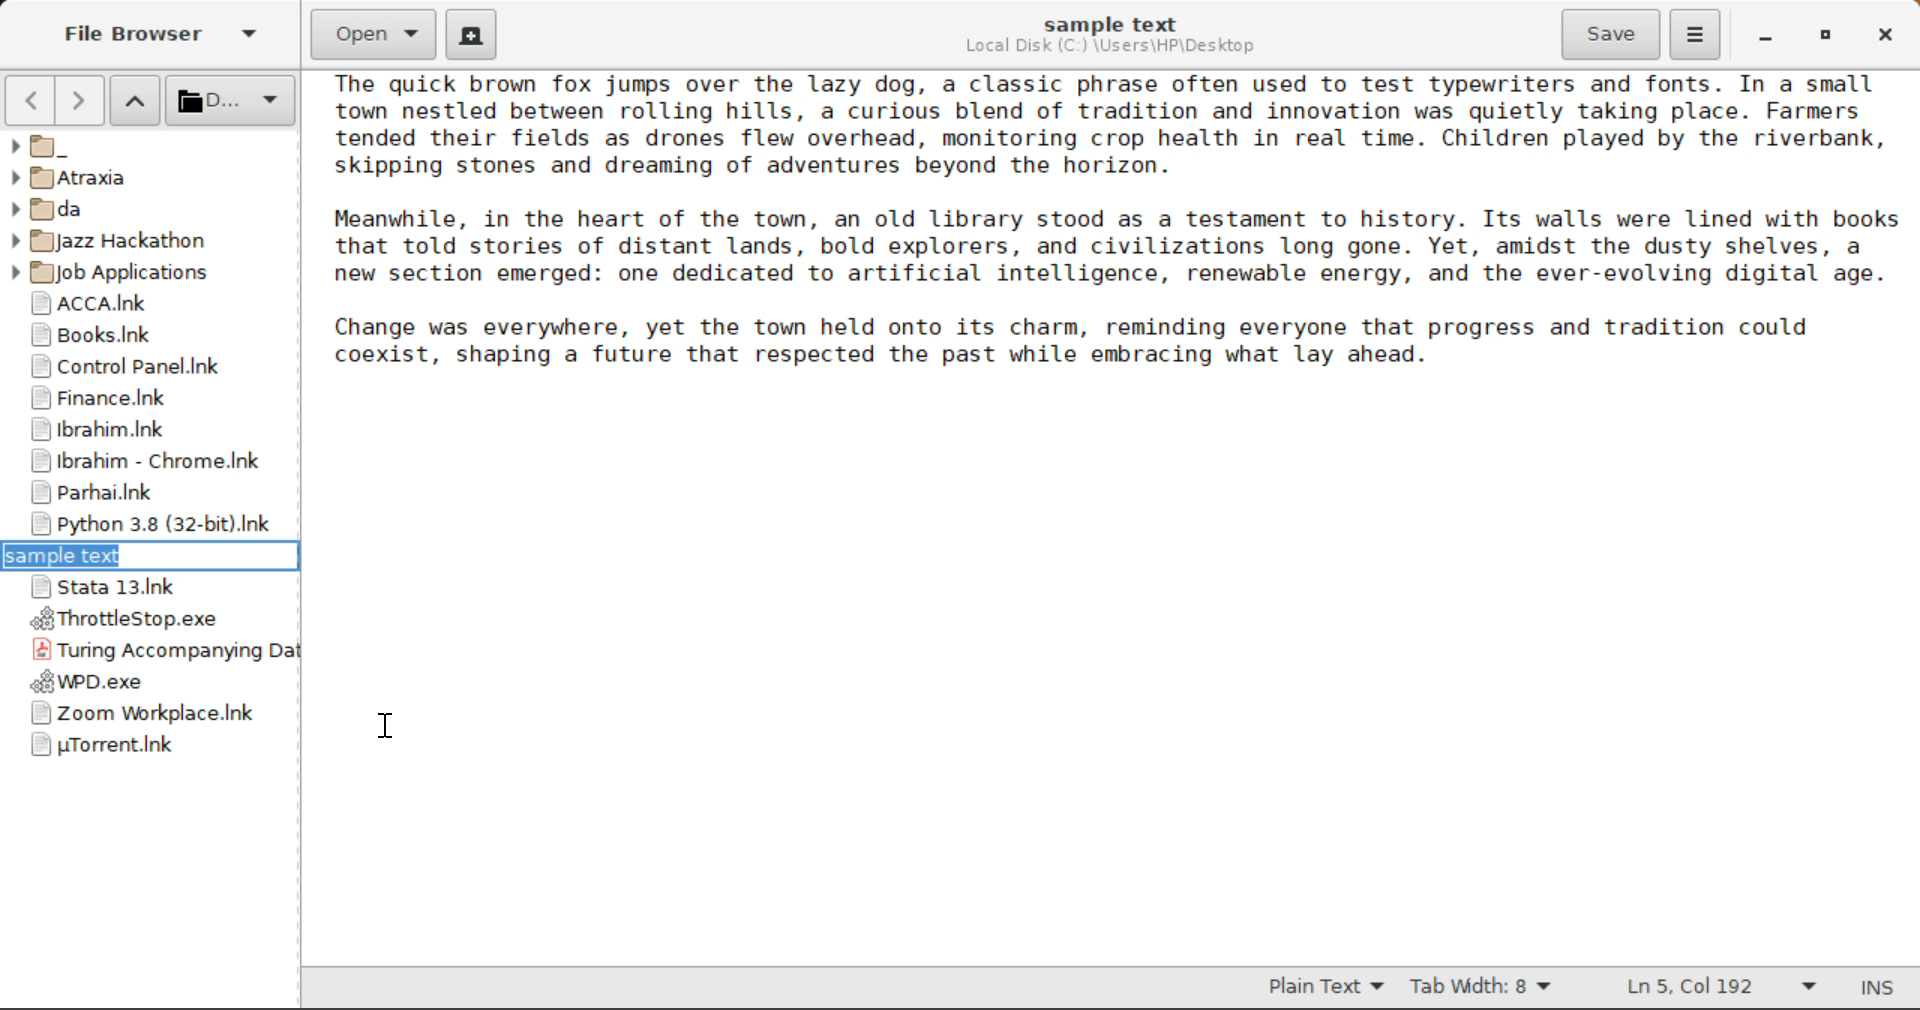 This screenshot has width=1920, height=1010. What do you see at coordinates (133, 242) in the screenshot?
I see `Jazz Hackathon Folder` at bounding box center [133, 242].